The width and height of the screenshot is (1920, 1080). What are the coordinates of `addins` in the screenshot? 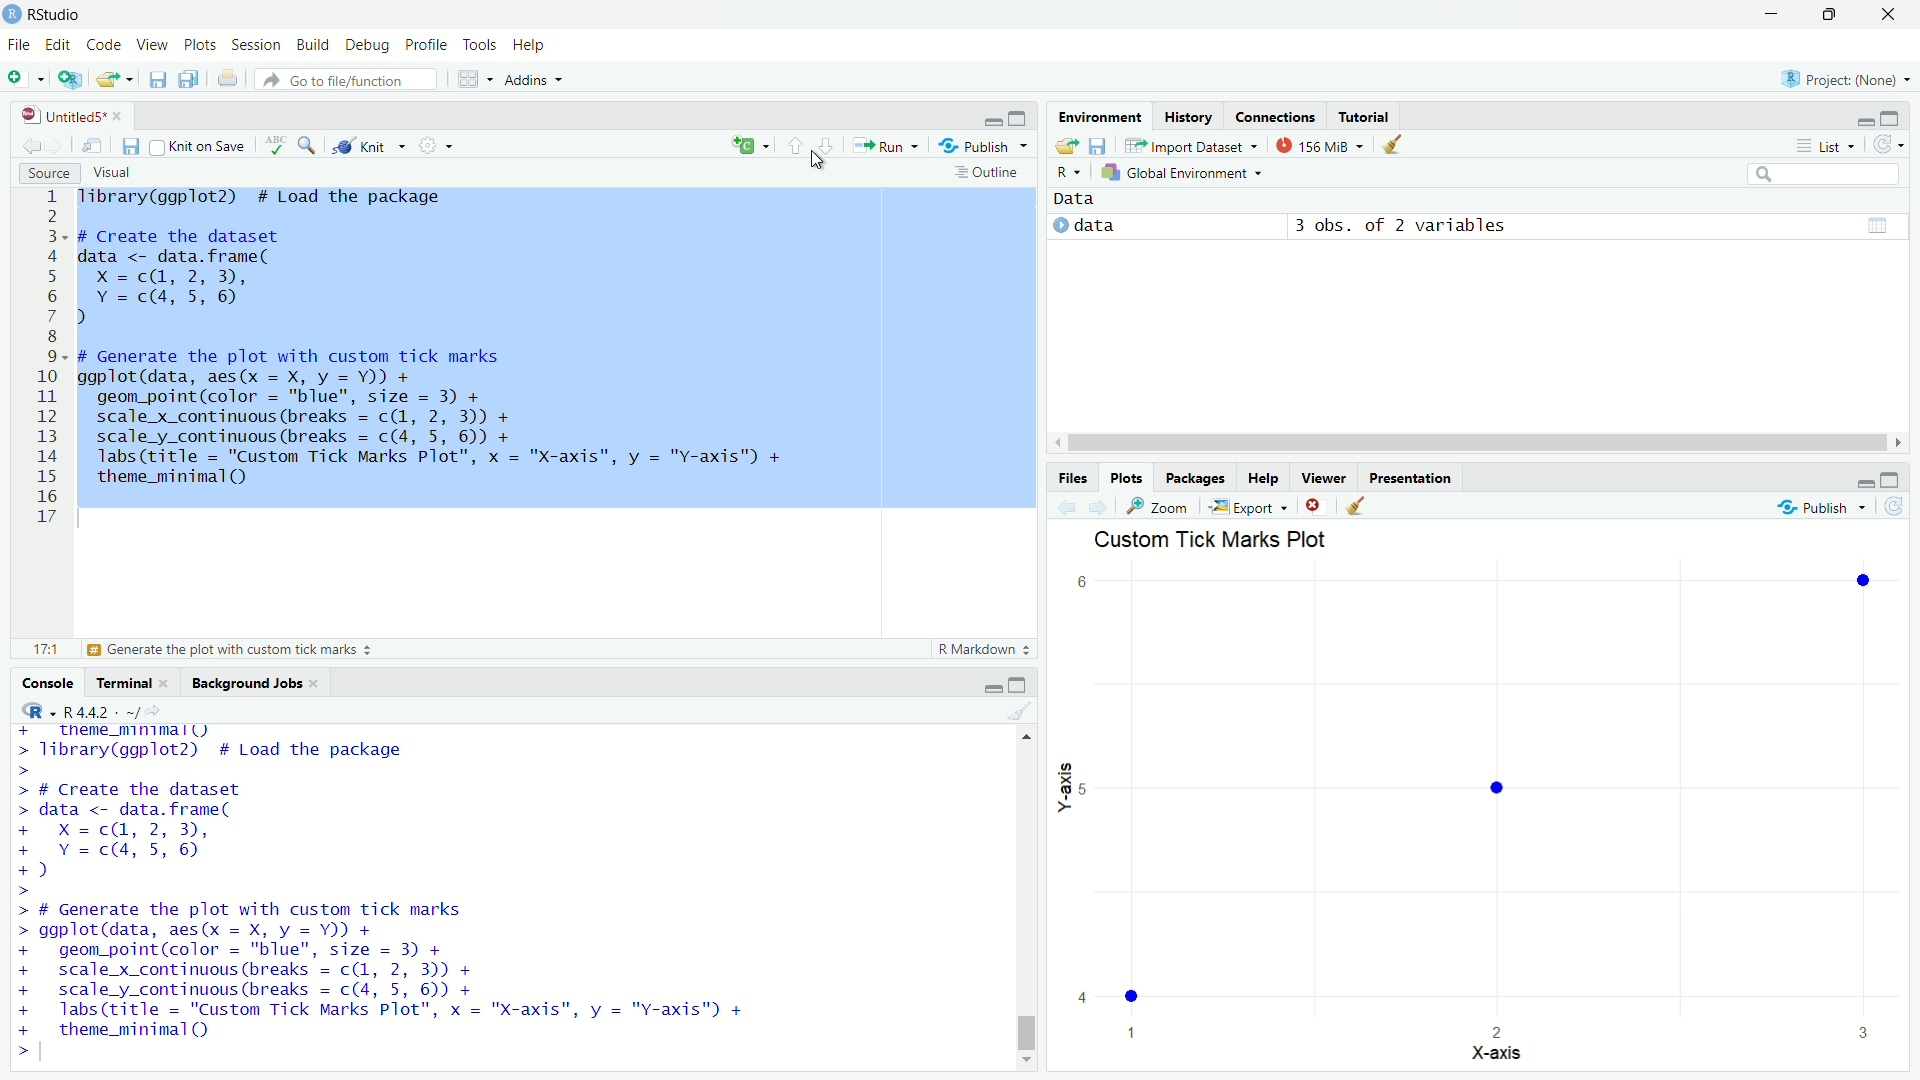 It's located at (536, 80).